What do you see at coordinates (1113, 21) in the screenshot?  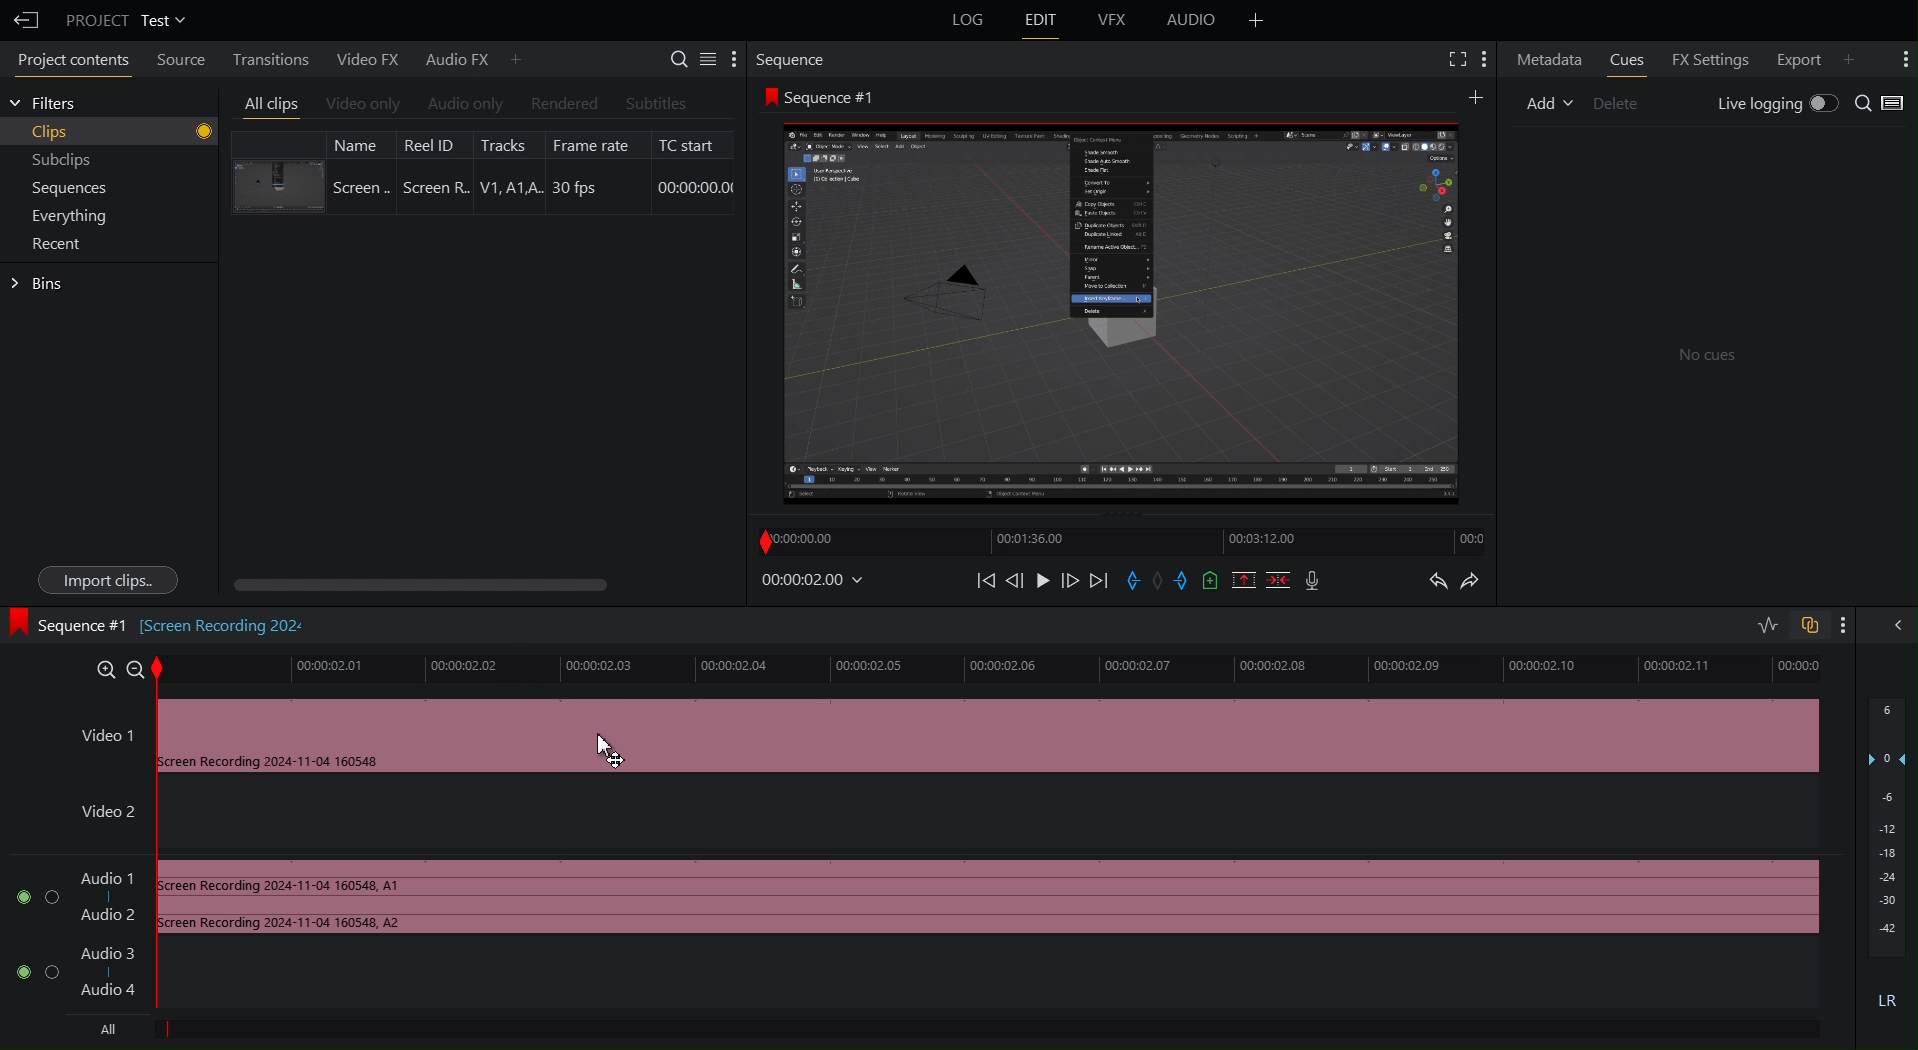 I see `VFX` at bounding box center [1113, 21].